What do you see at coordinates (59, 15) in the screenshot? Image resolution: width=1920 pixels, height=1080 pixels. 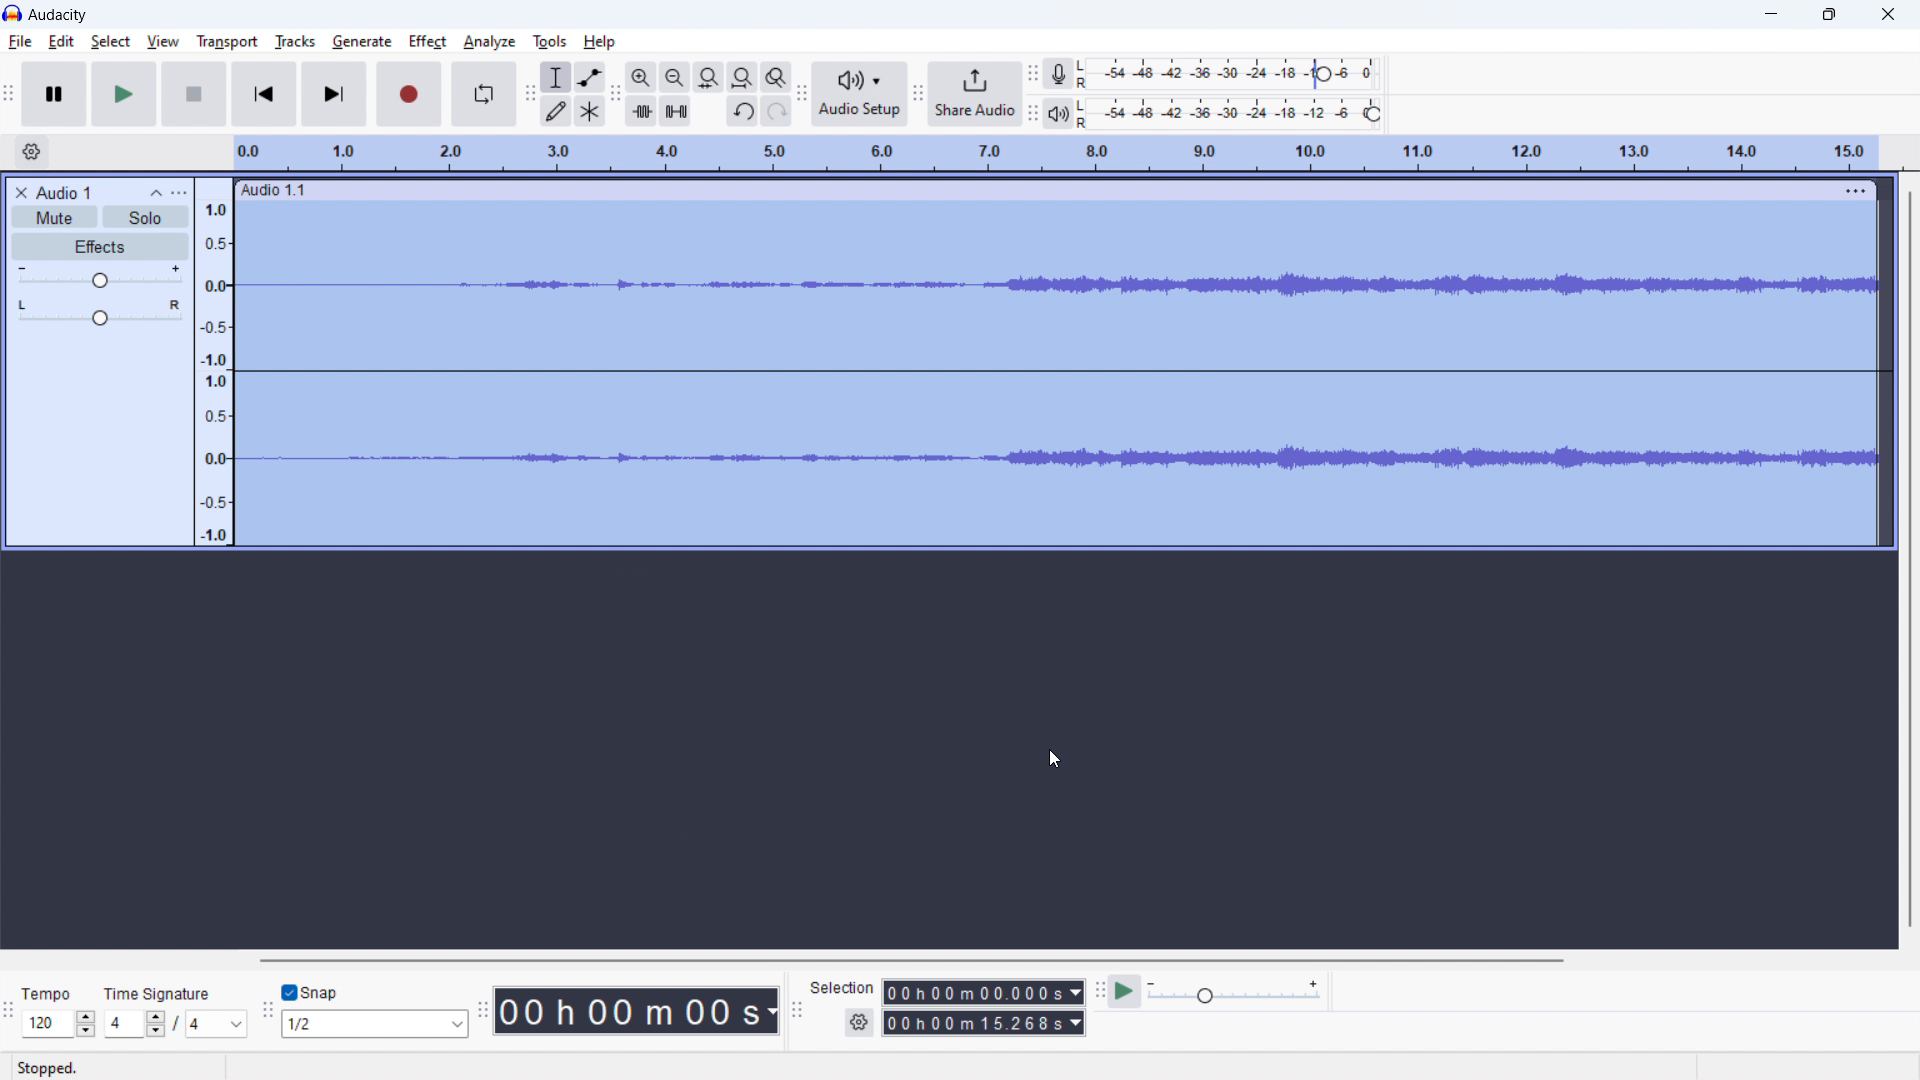 I see `title` at bounding box center [59, 15].